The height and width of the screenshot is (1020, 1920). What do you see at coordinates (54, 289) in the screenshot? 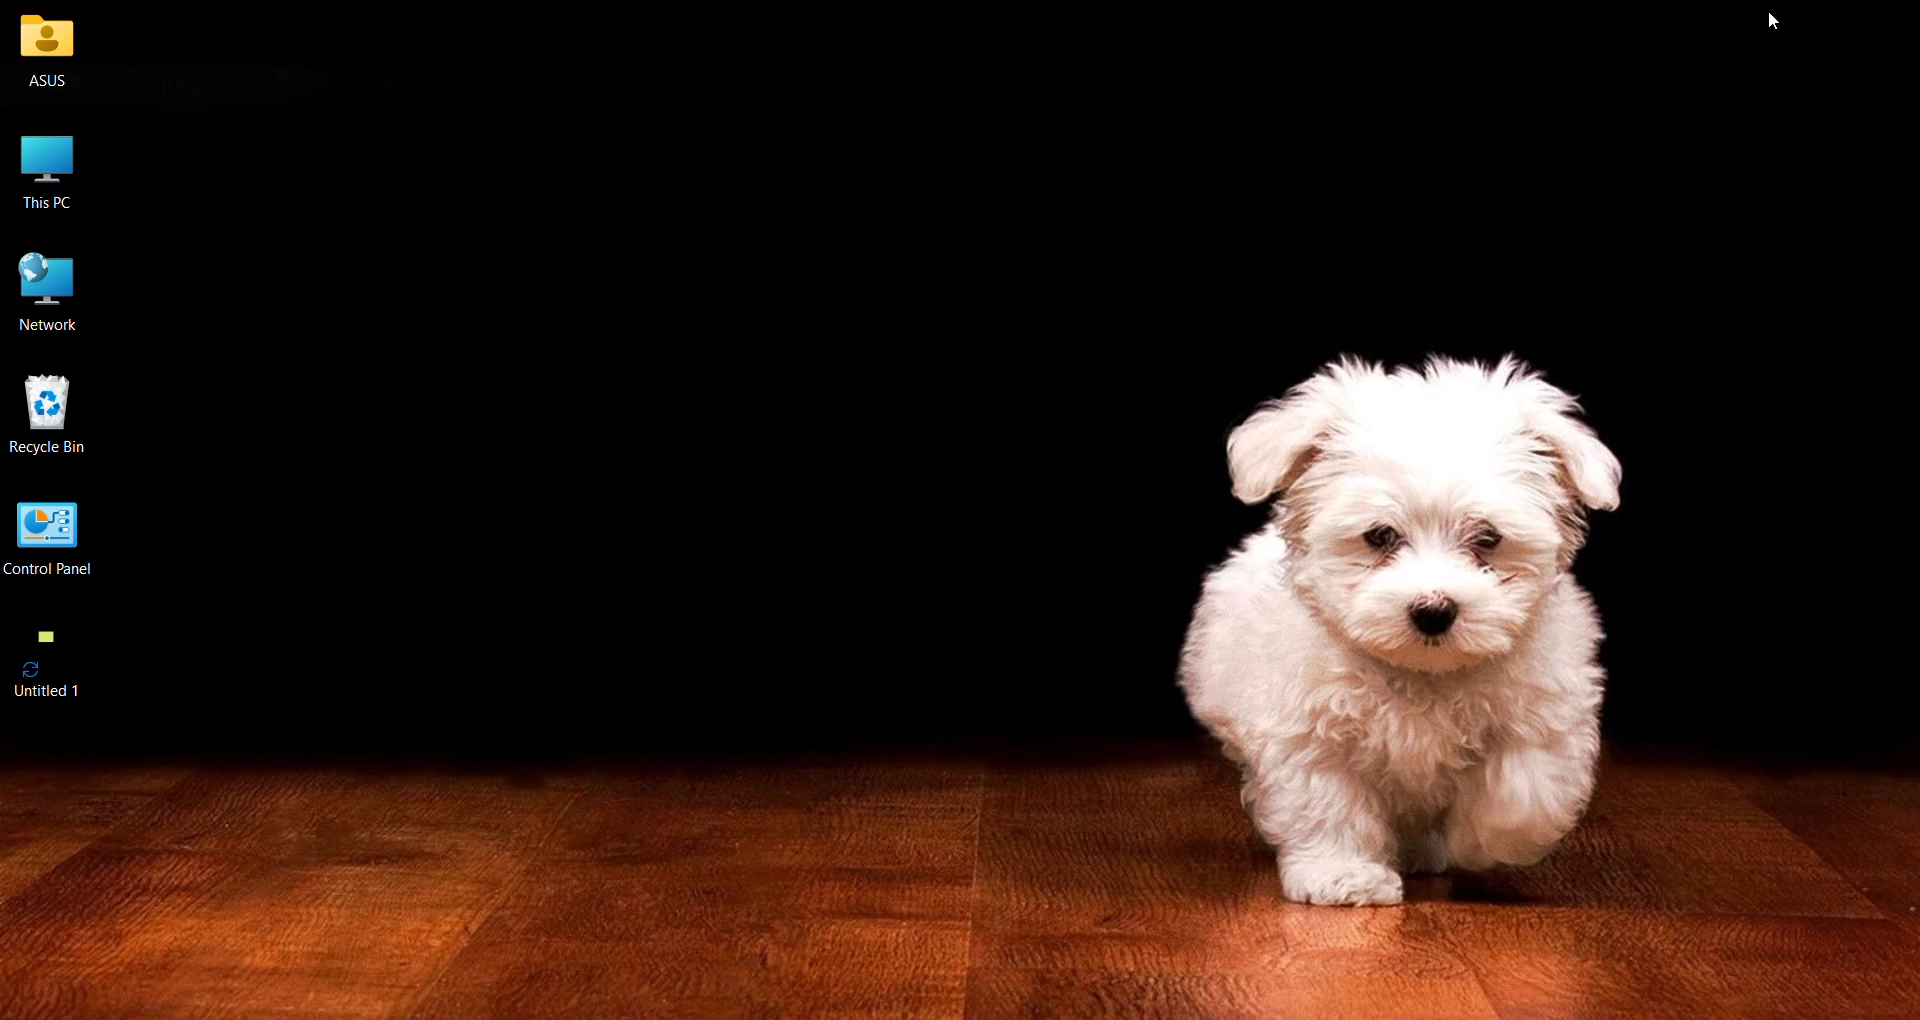
I see `network` at bounding box center [54, 289].